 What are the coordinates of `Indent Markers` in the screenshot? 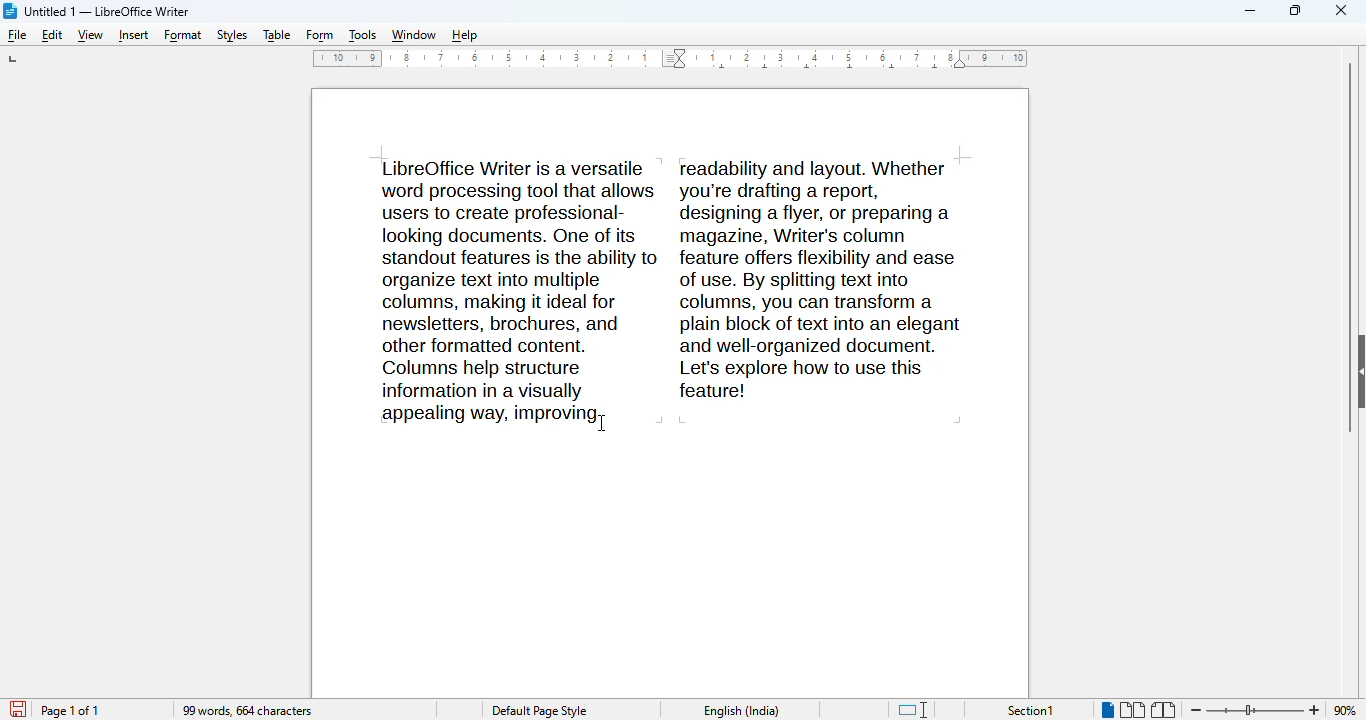 It's located at (674, 59).